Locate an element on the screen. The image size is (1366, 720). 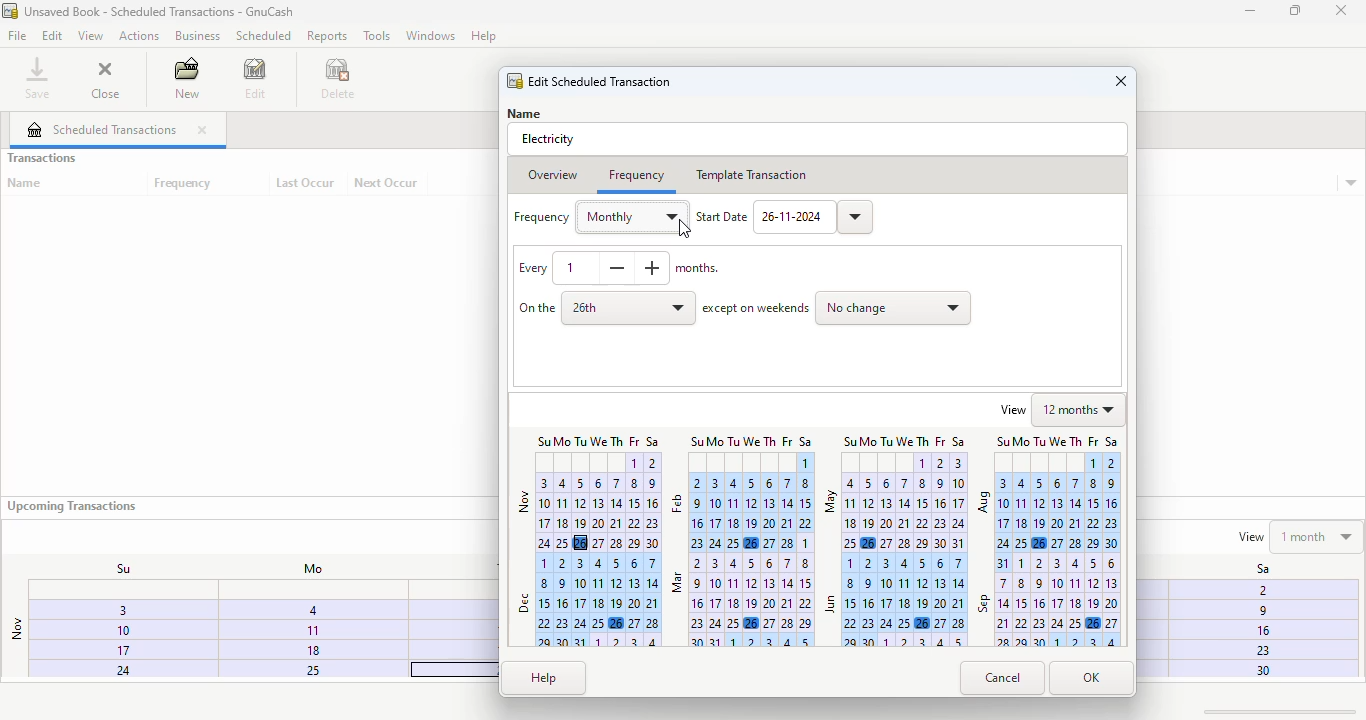
close is located at coordinates (202, 130).